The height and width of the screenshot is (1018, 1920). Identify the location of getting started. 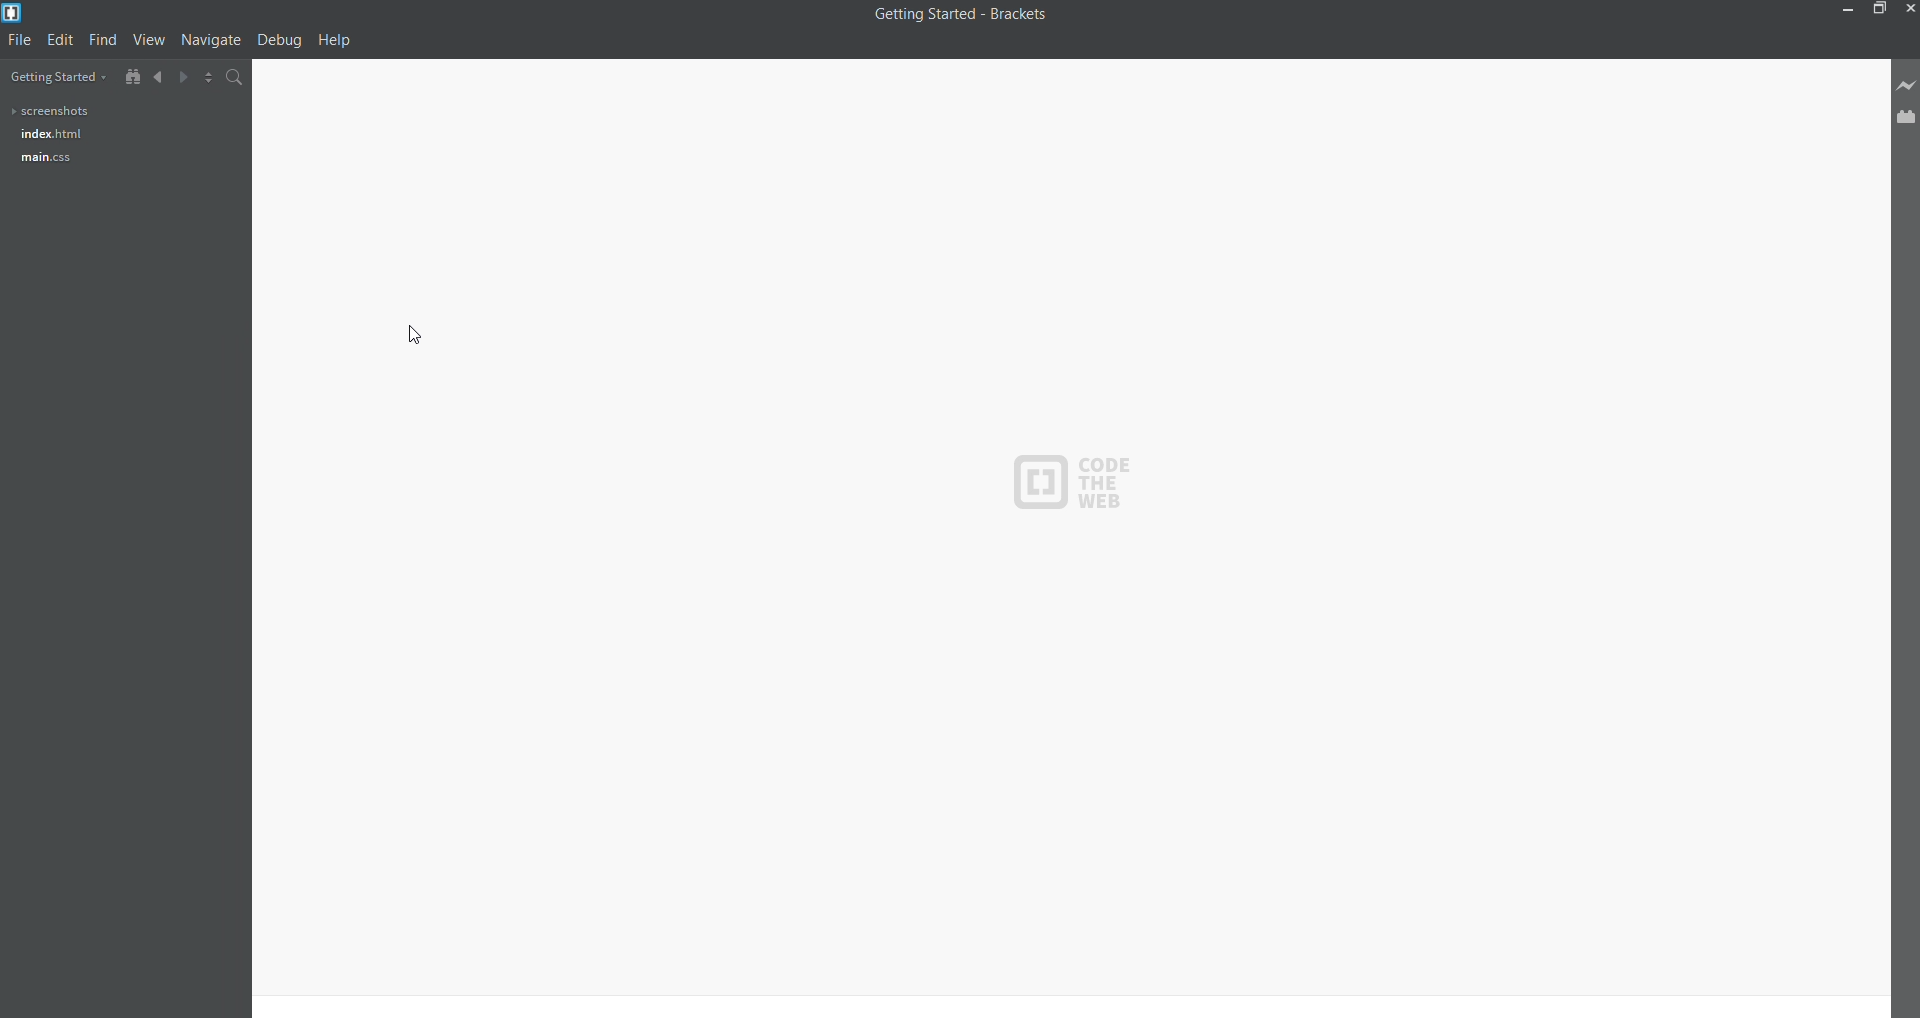
(55, 75).